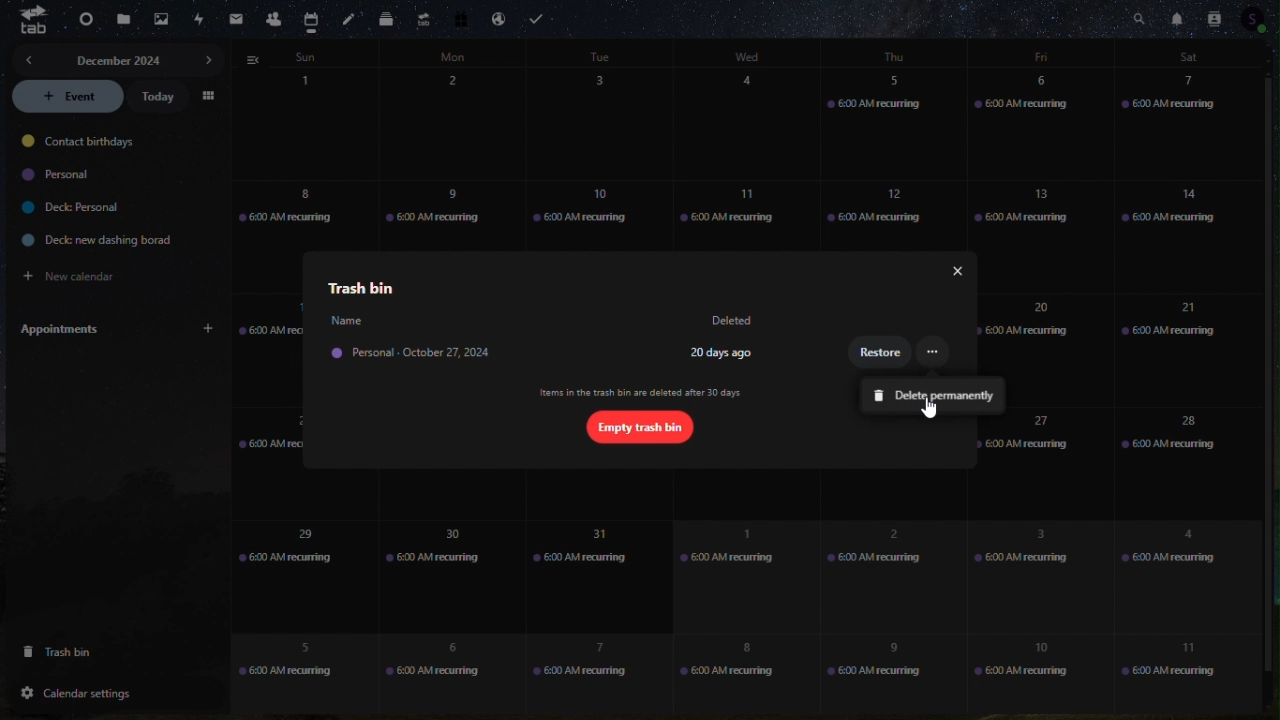 The image size is (1280, 720). What do you see at coordinates (638, 426) in the screenshot?
I see `empty trash bin` at bounding box center [638, 426].